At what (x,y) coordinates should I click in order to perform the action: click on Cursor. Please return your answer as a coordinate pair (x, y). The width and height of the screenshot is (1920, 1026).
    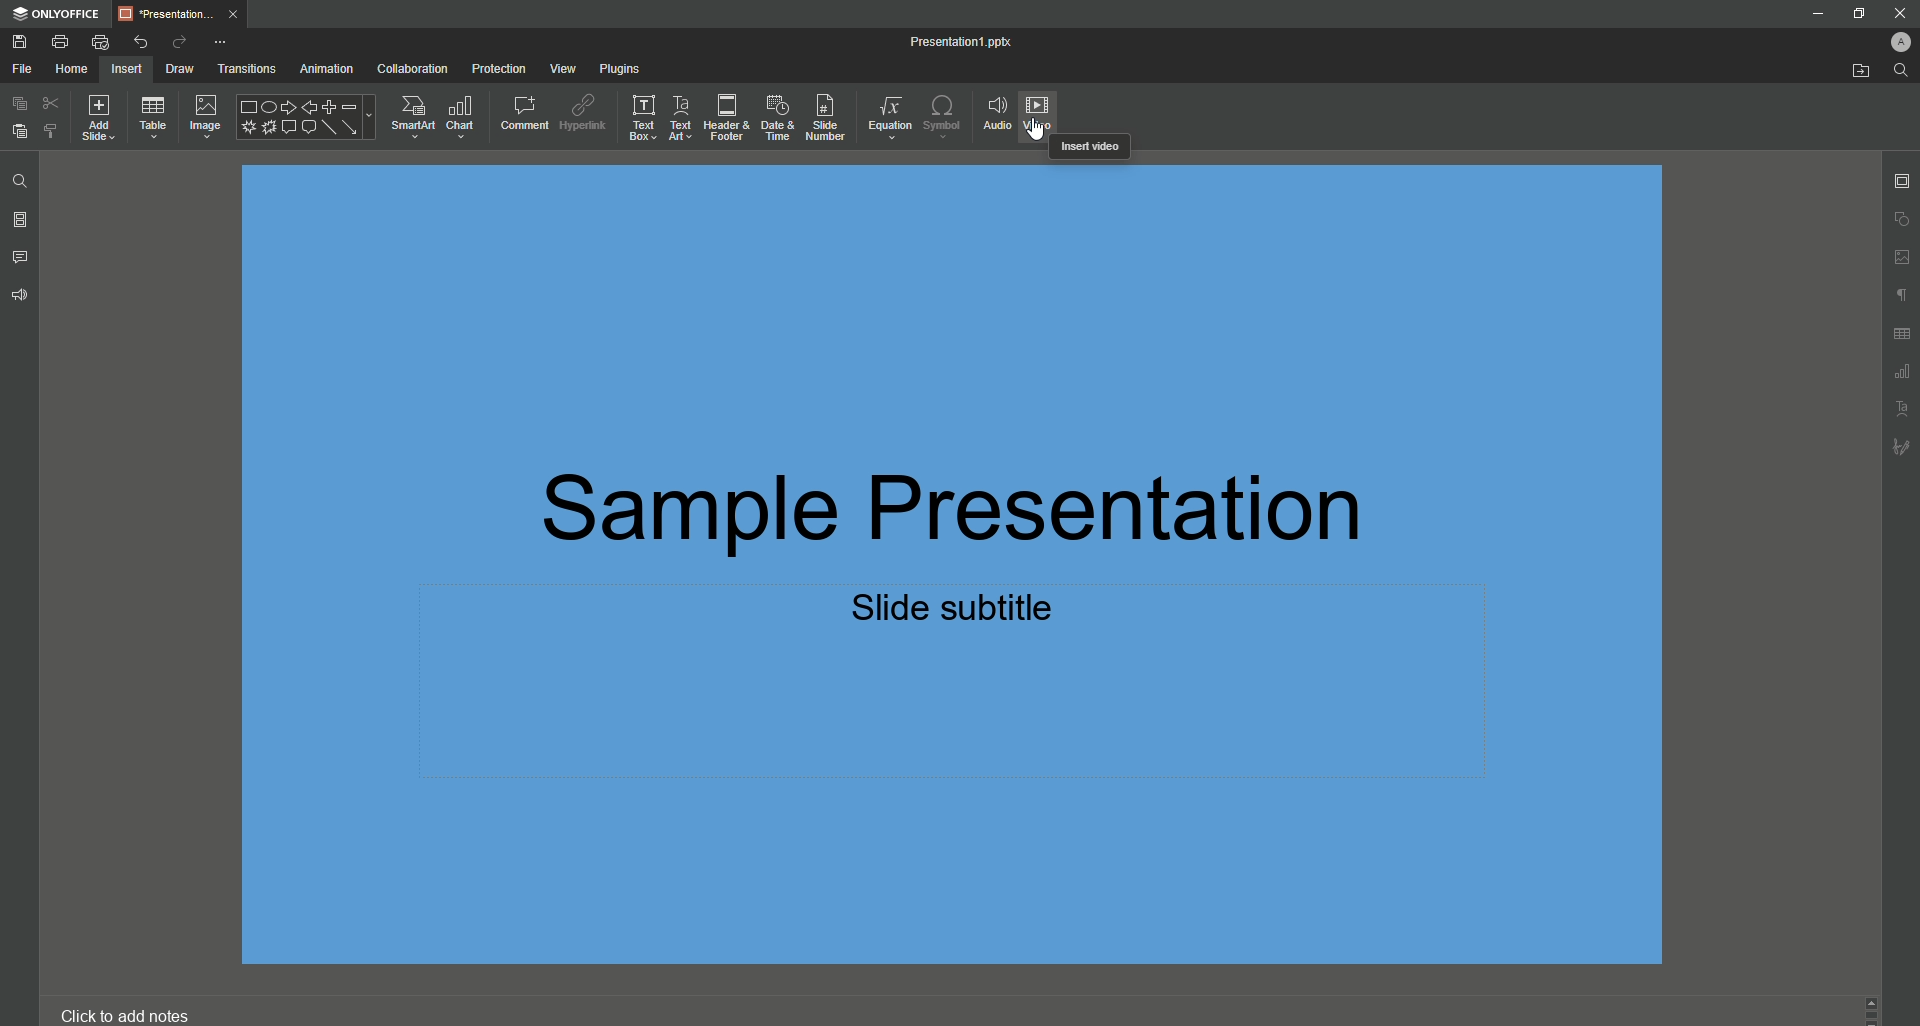
    Looking at the image, I should click on (1037, 133).